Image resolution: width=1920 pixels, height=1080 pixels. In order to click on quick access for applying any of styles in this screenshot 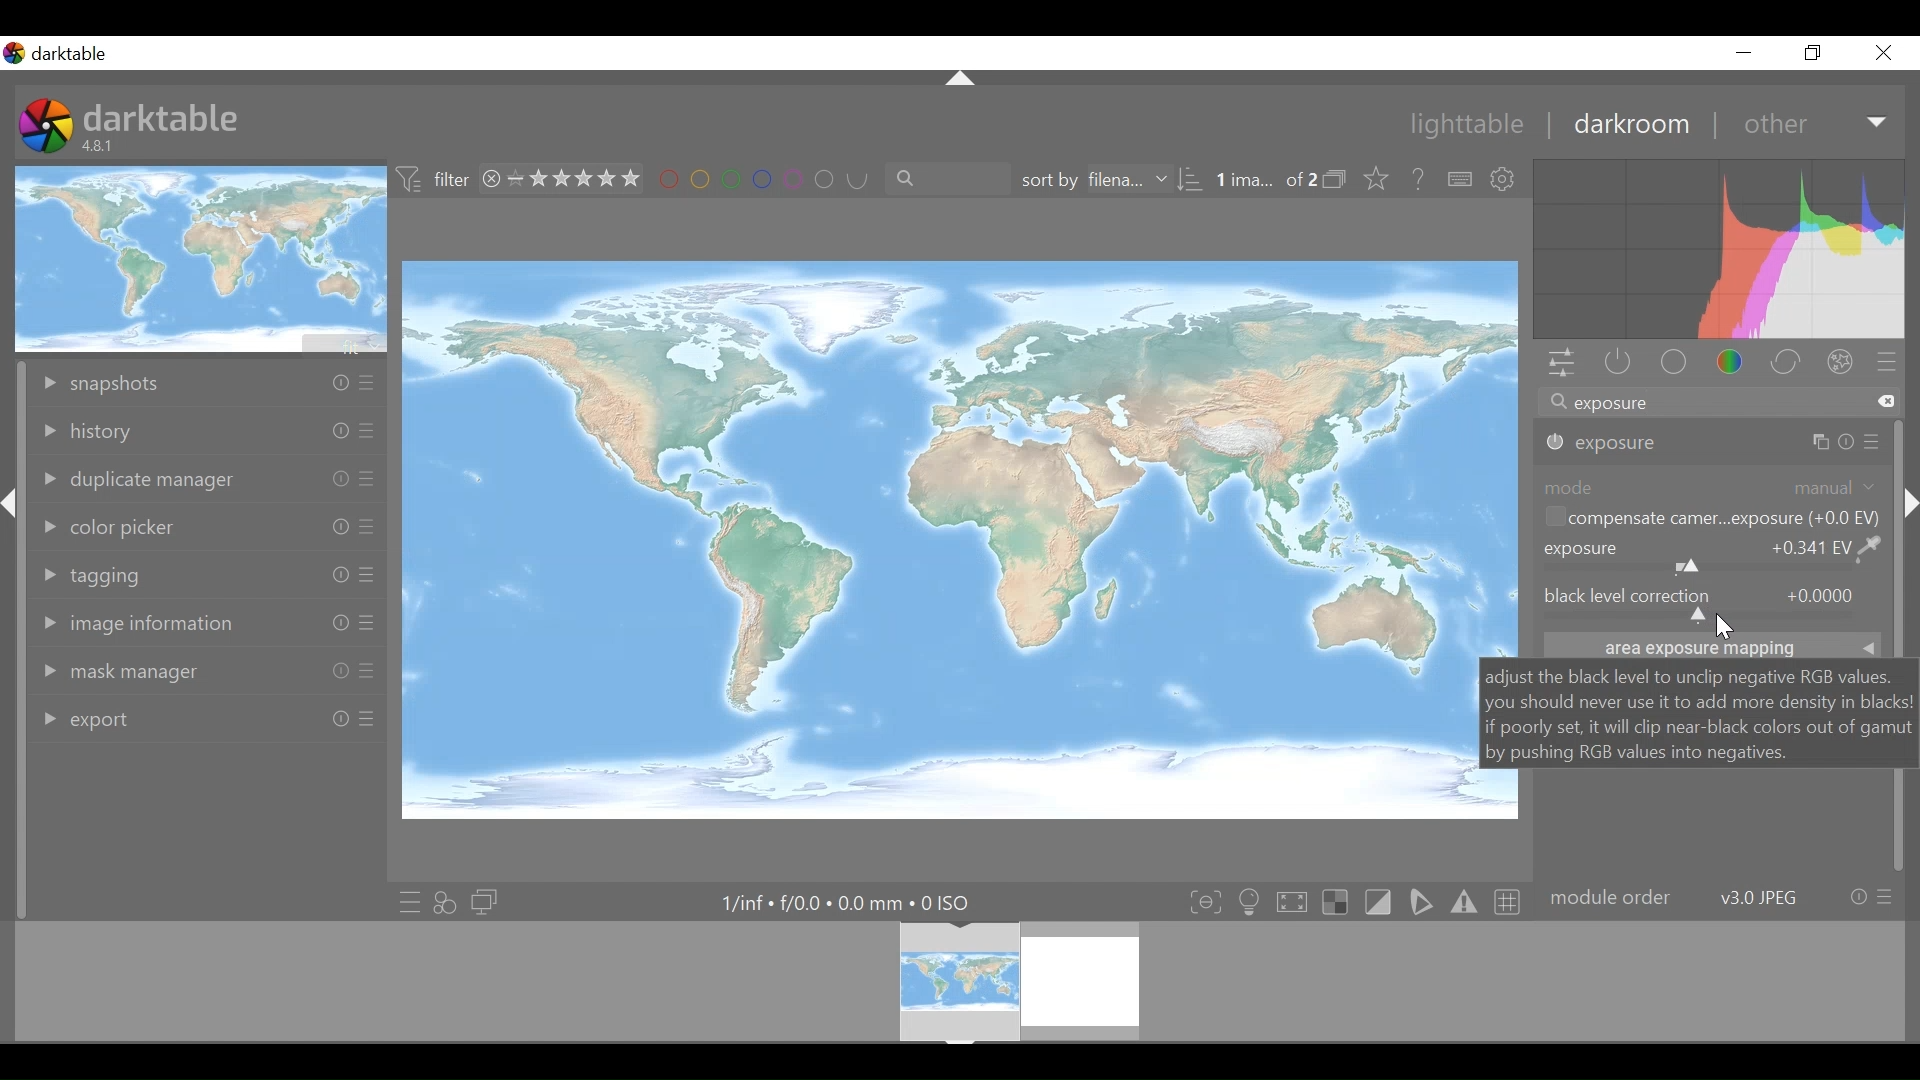, I will do `click(445, 900)`.